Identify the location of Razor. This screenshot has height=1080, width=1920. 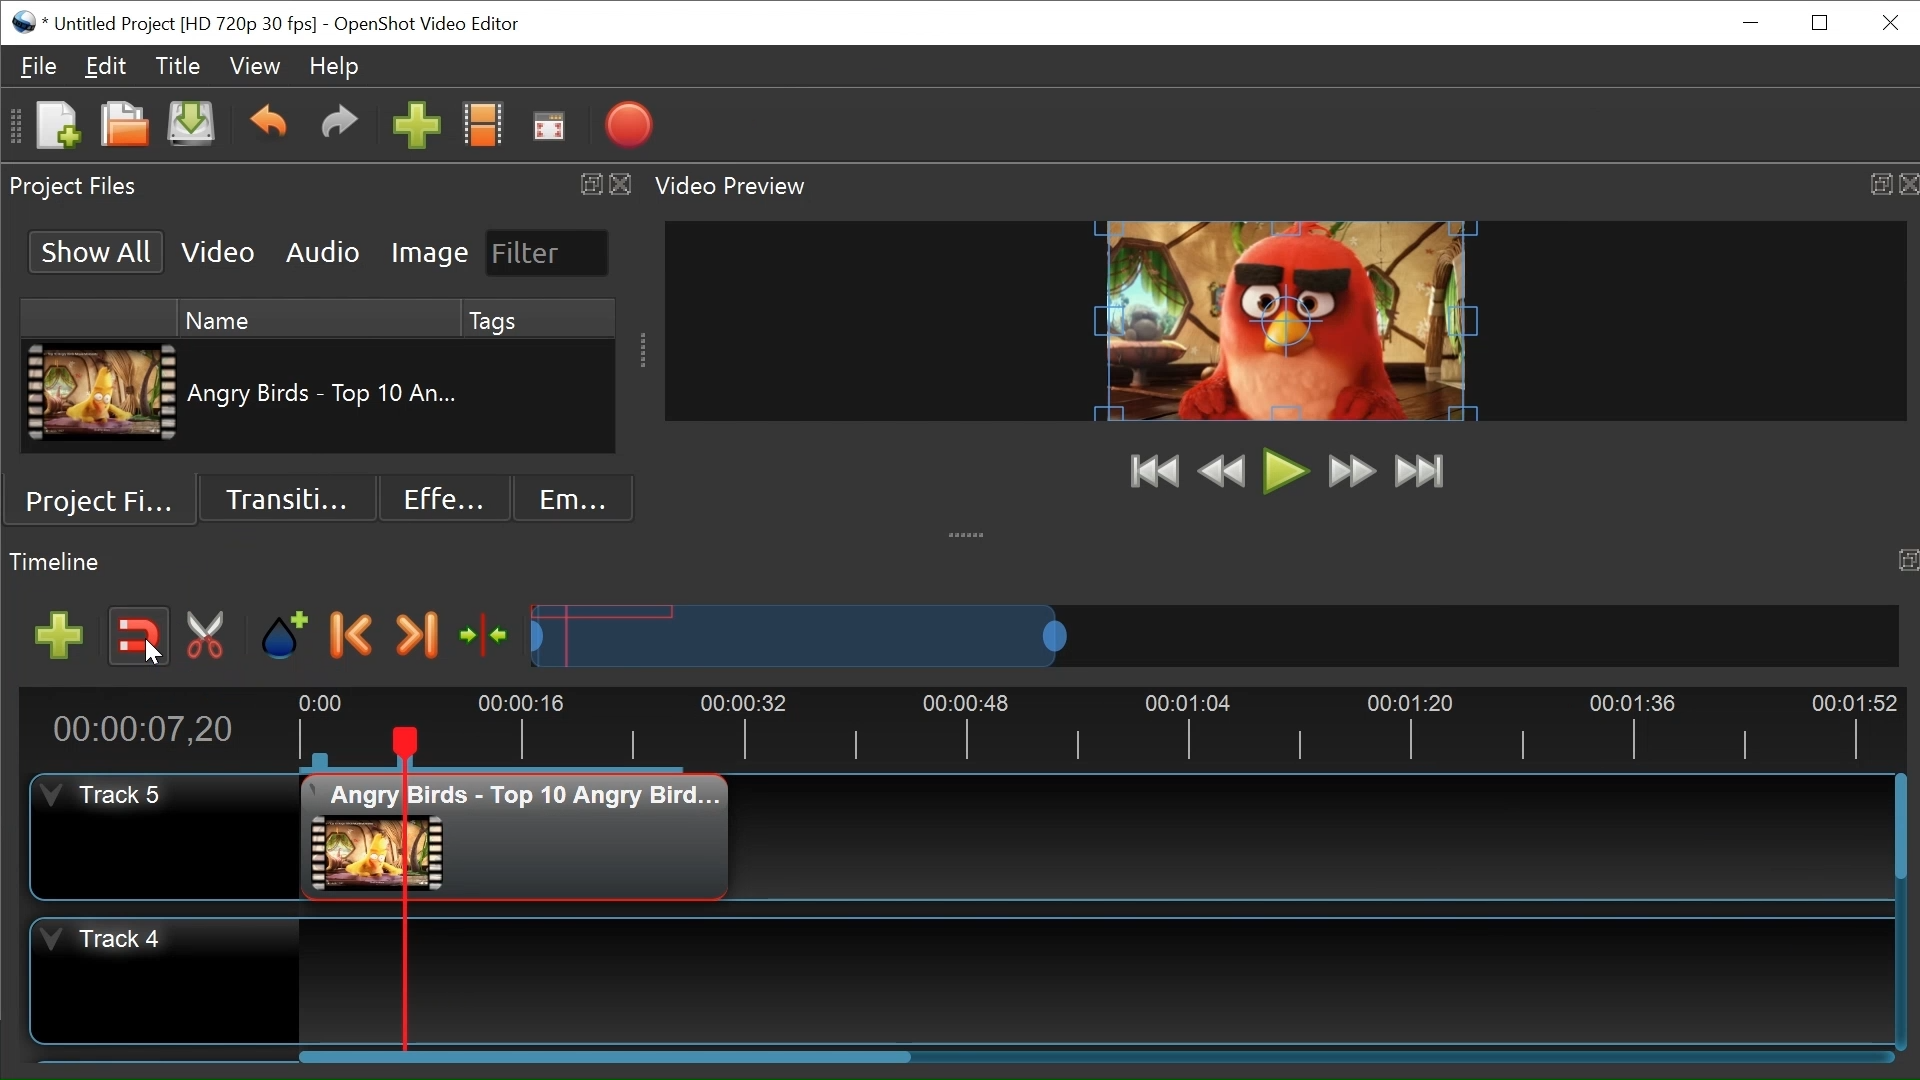
(211, 636).